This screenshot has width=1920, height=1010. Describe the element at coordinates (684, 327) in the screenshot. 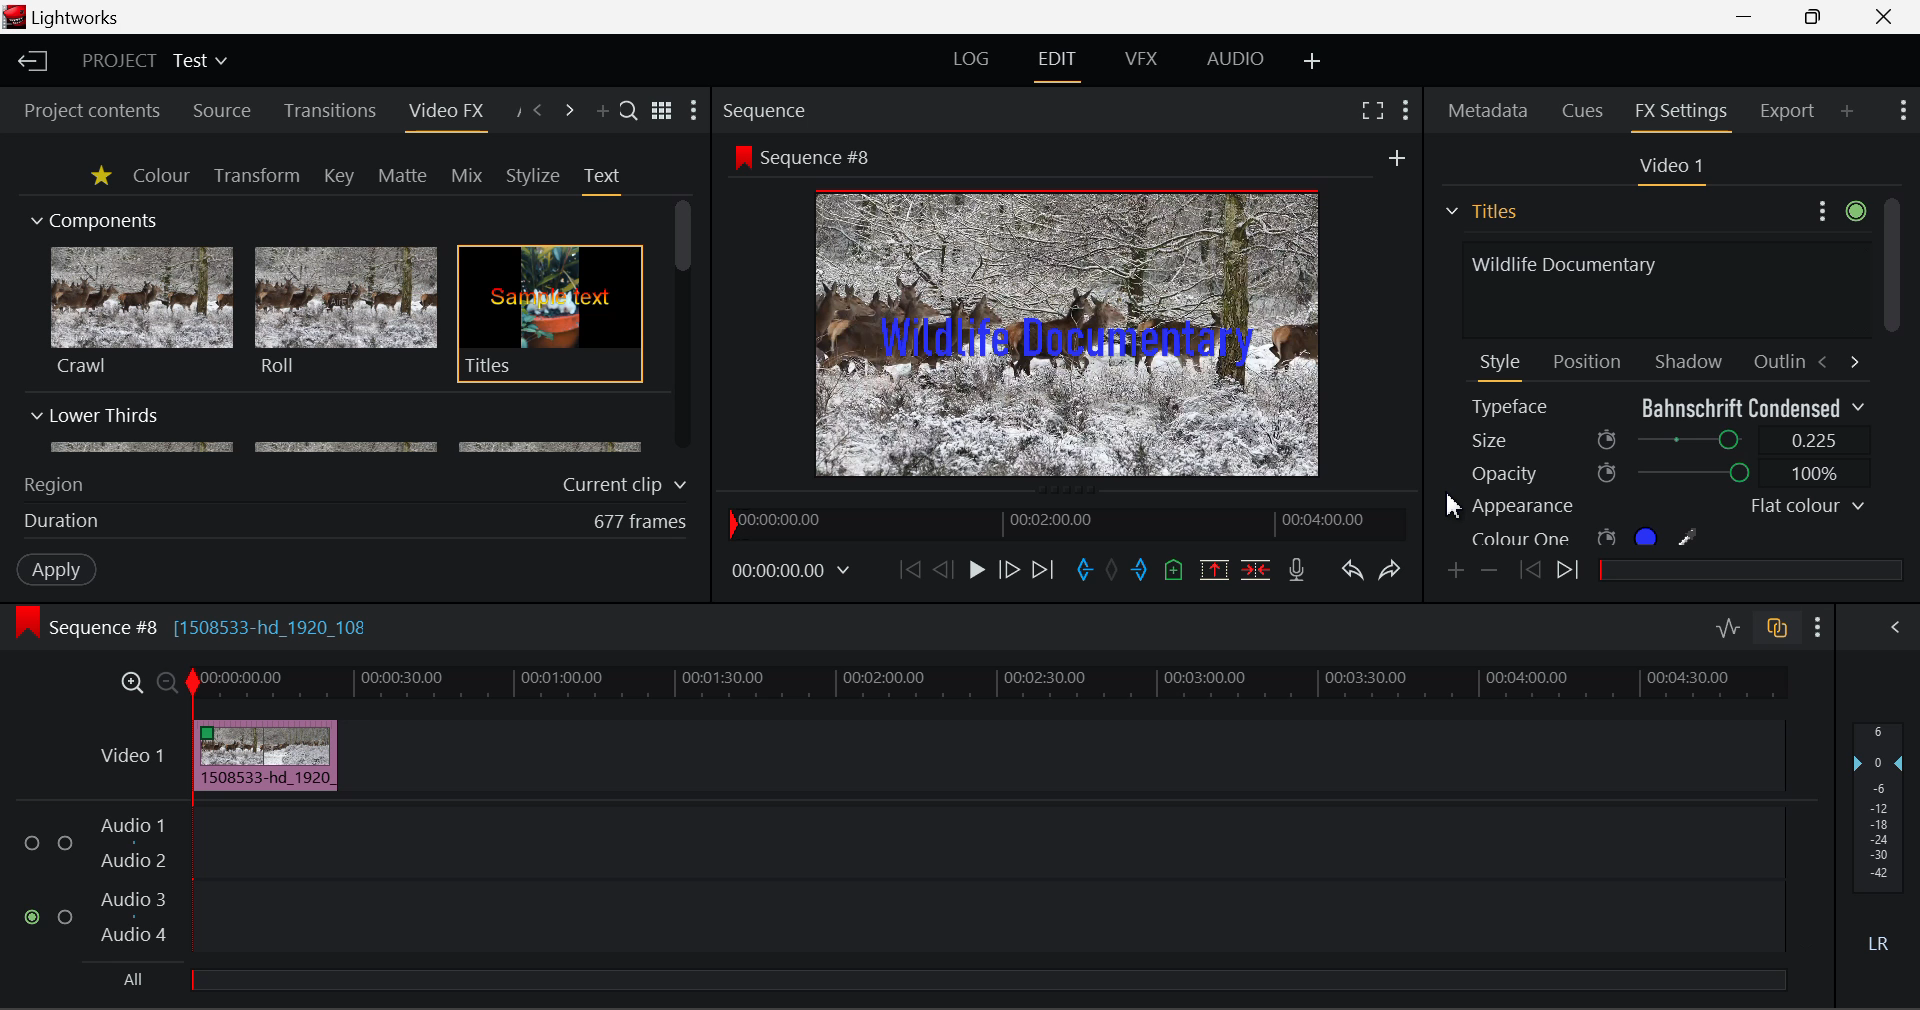

I see `Scroll Bar` at that location.